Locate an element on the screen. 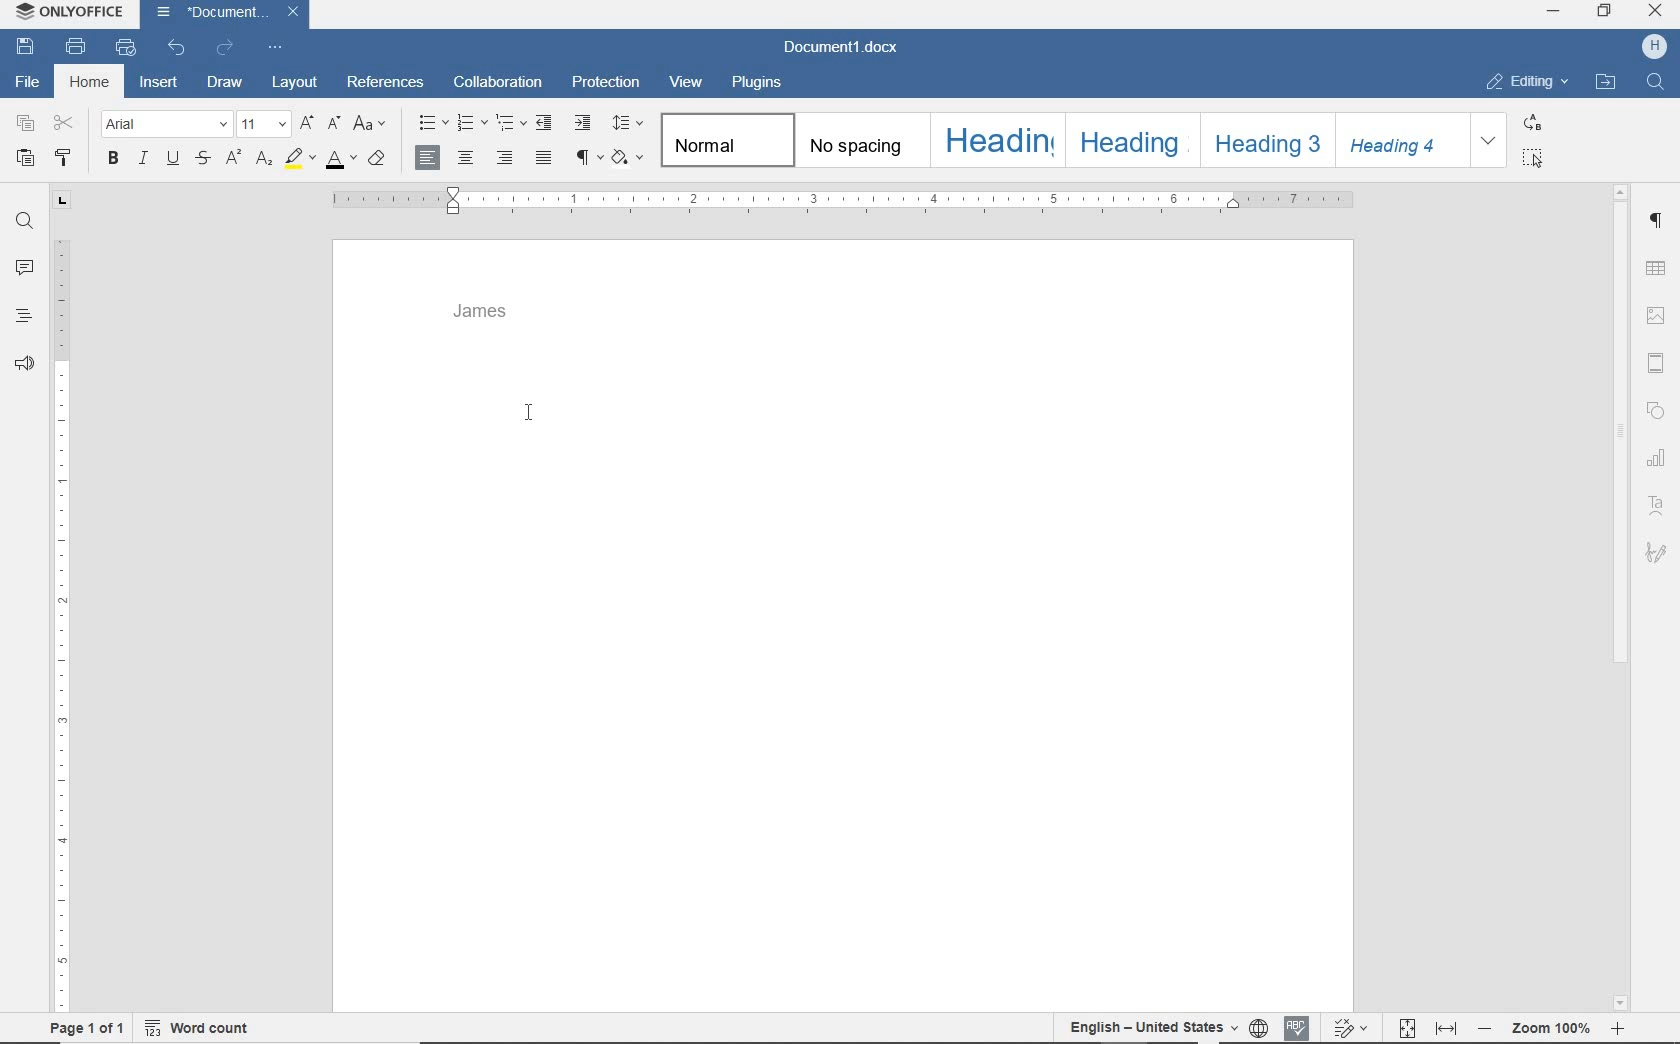 Image resolution: width=1680 pixels, height=1044 pixels. font size is located at coordinates (265, 124).